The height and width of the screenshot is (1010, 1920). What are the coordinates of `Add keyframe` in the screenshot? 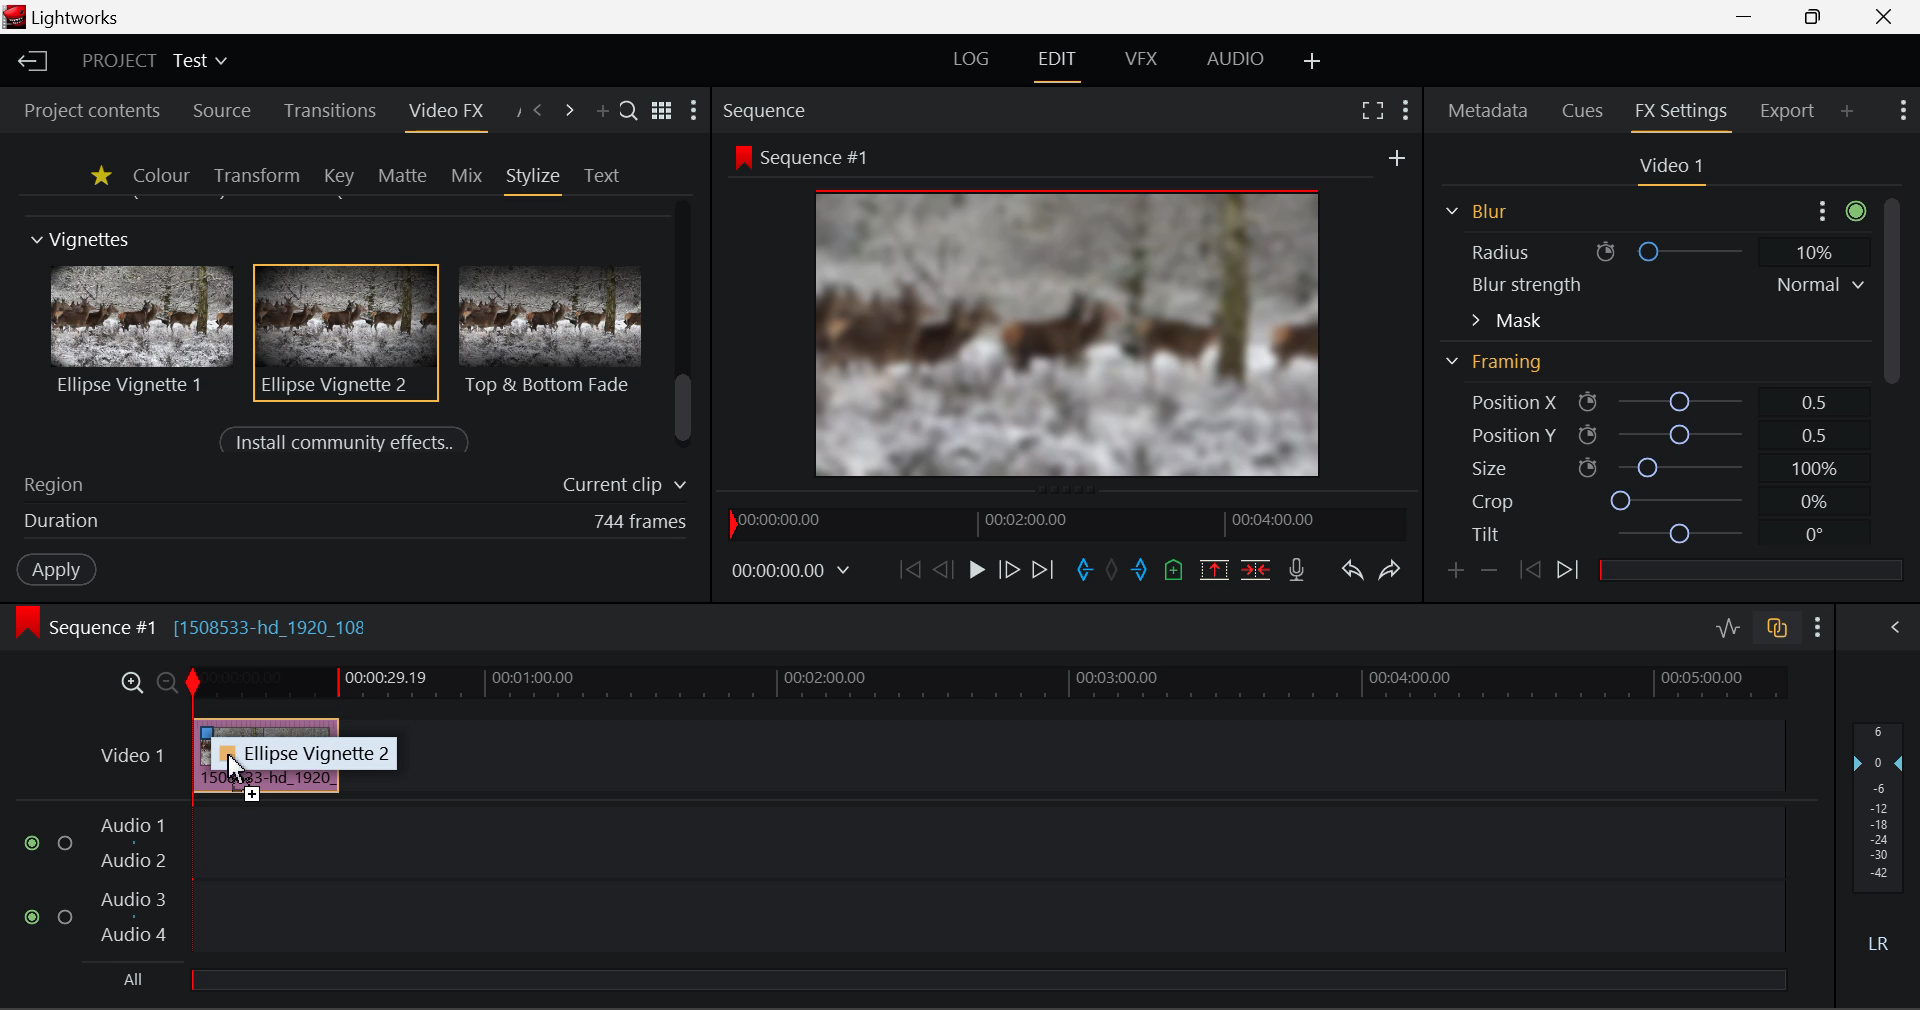 It's located at (1454, 571).